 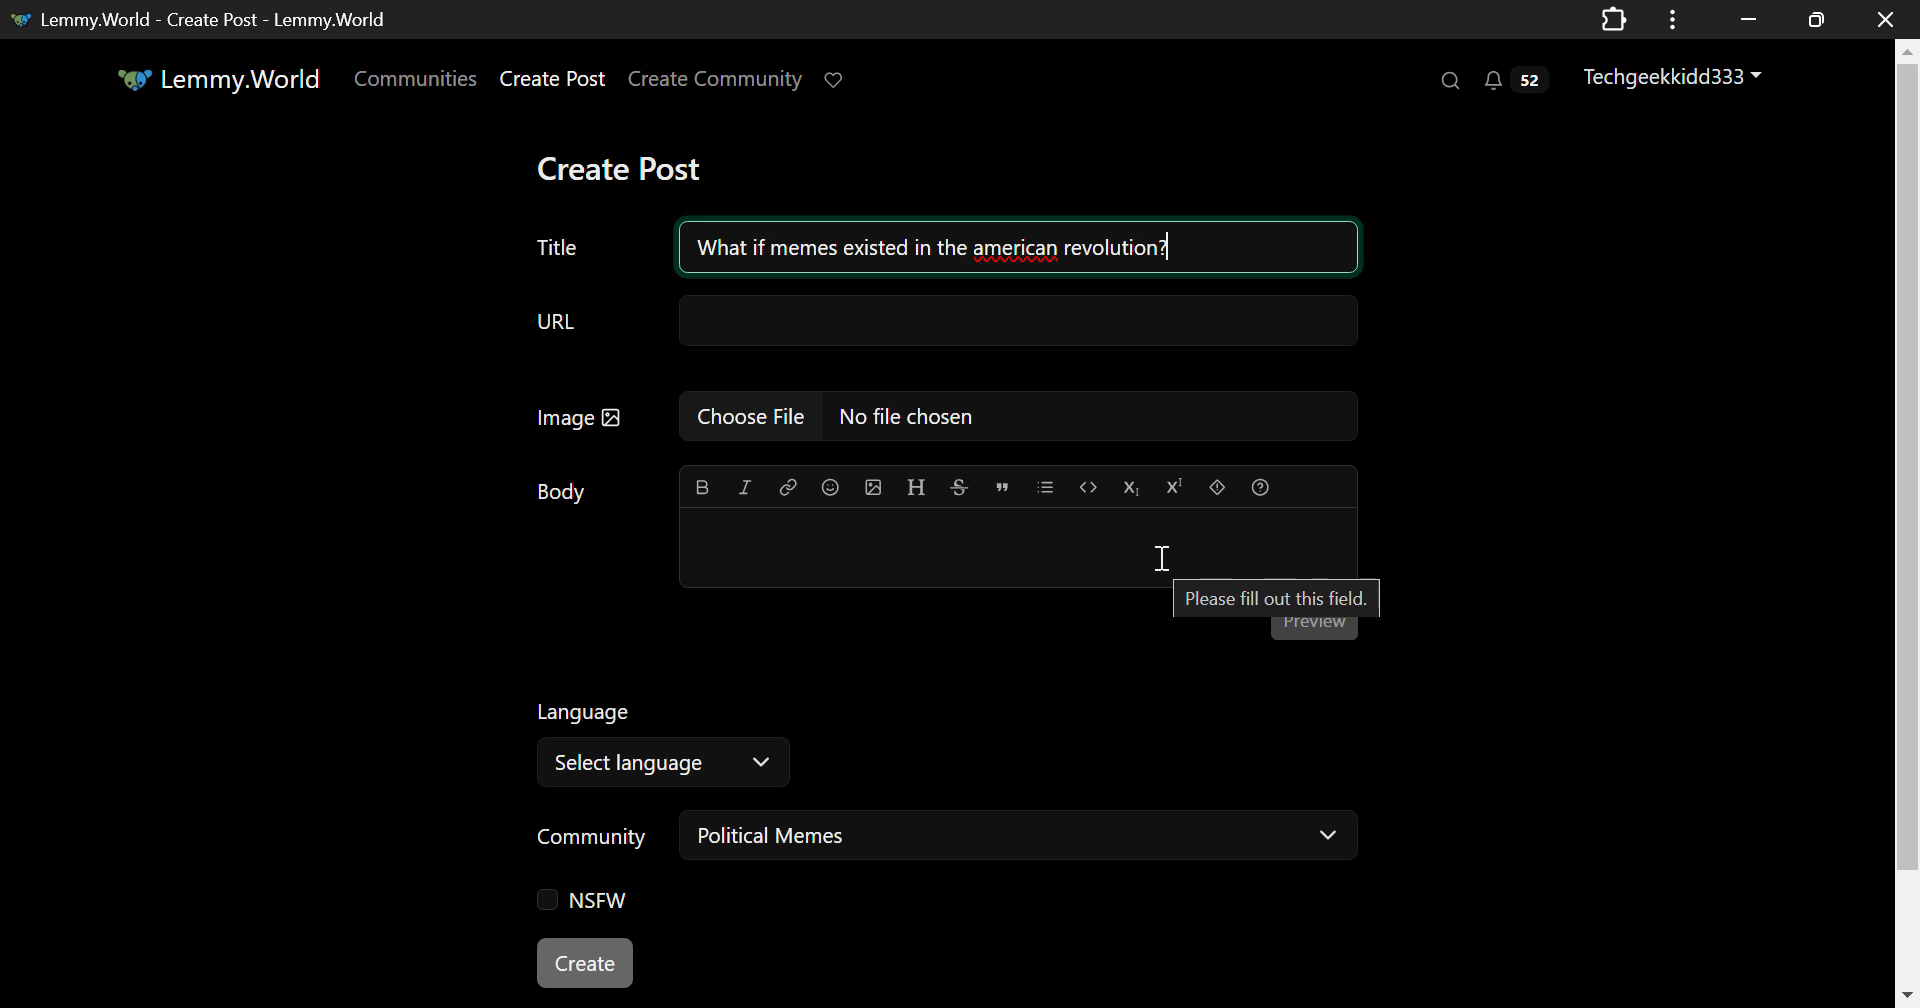 What do you see at coordinates (838, 78) in the screenshot?
I see `Donate to Lemmy` at bounding box center [838, 78].